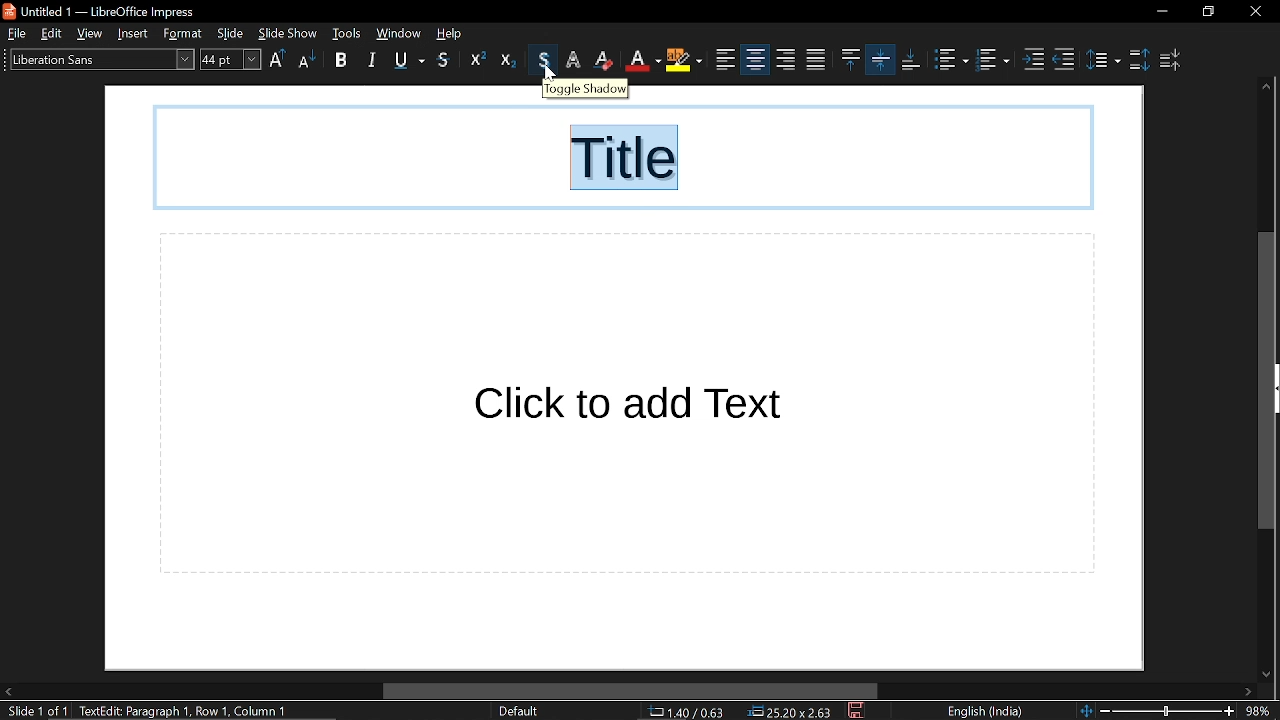 Image resolution: width=1280 pixels, height=720 pixels. What do you see at coordinates (191, 711) in the screenshot?
I see `text: edit paragraph 1, row 1, column 6` at bounding box center [191, 711].